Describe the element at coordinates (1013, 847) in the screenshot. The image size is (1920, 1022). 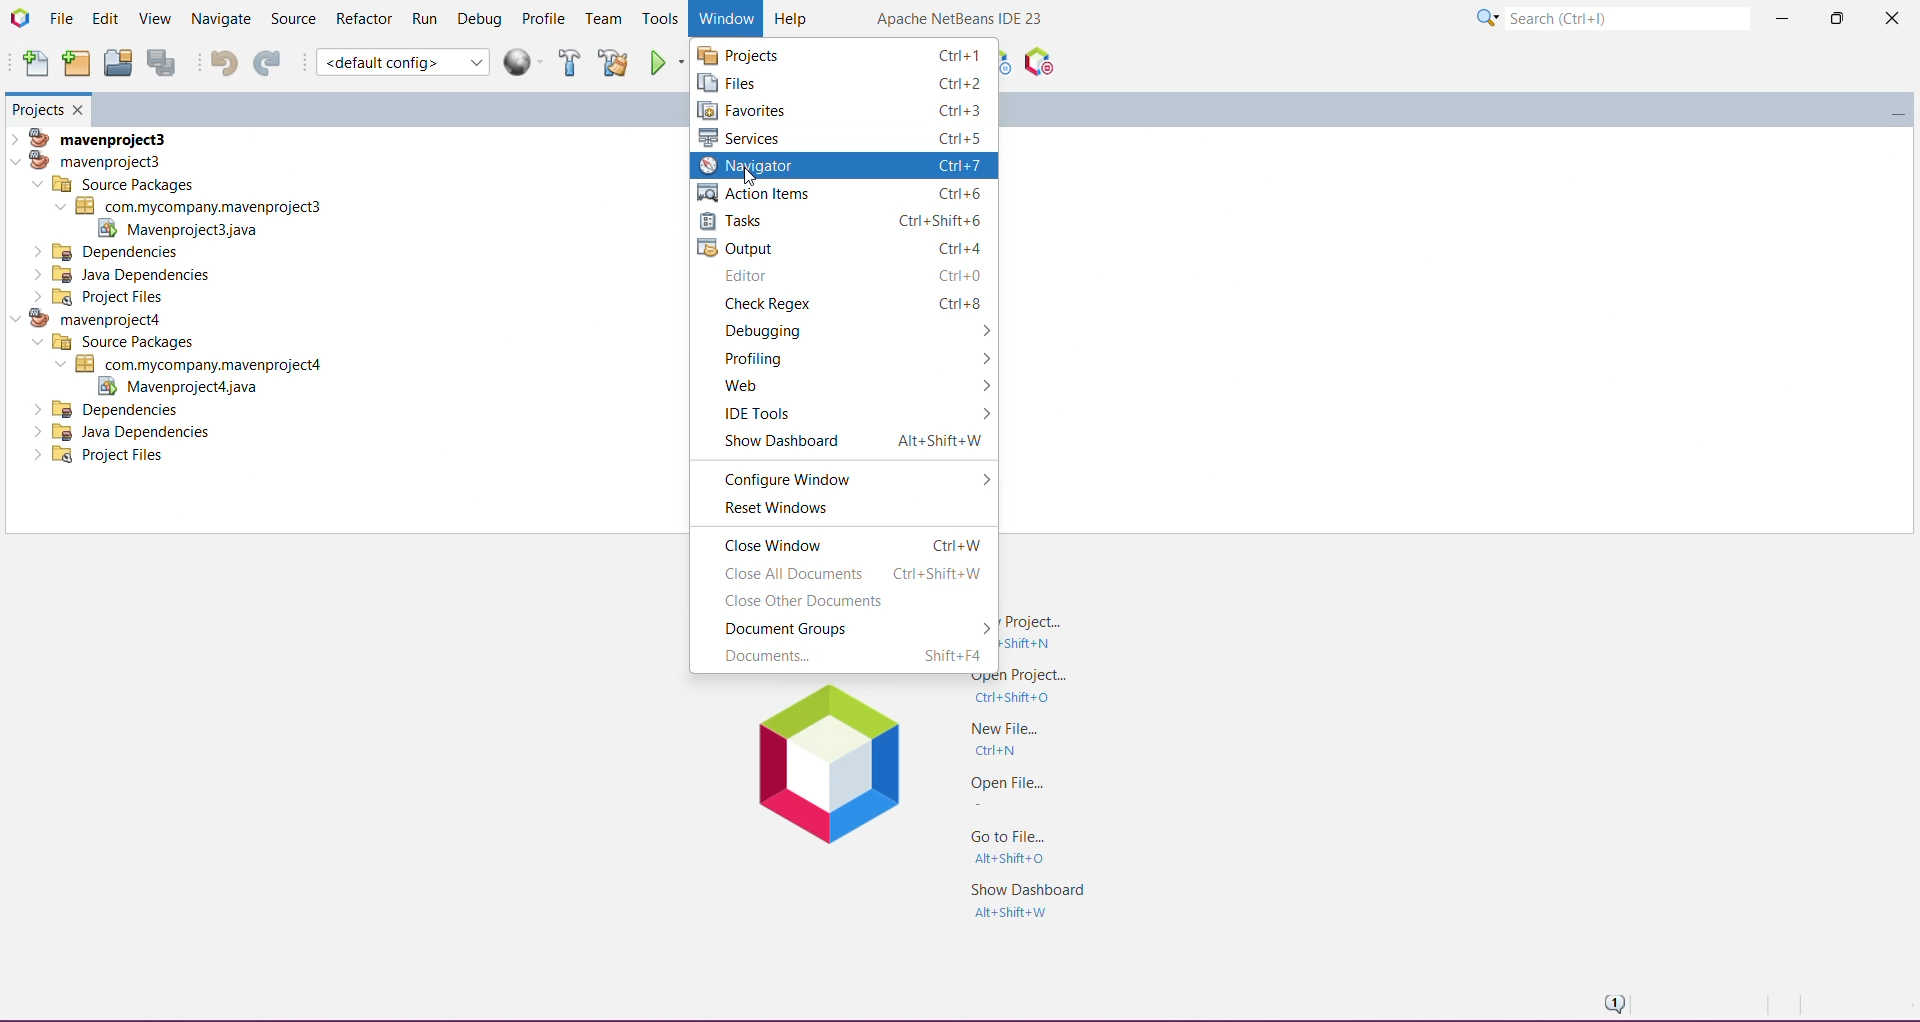
I see `Go to Files...` at that location.